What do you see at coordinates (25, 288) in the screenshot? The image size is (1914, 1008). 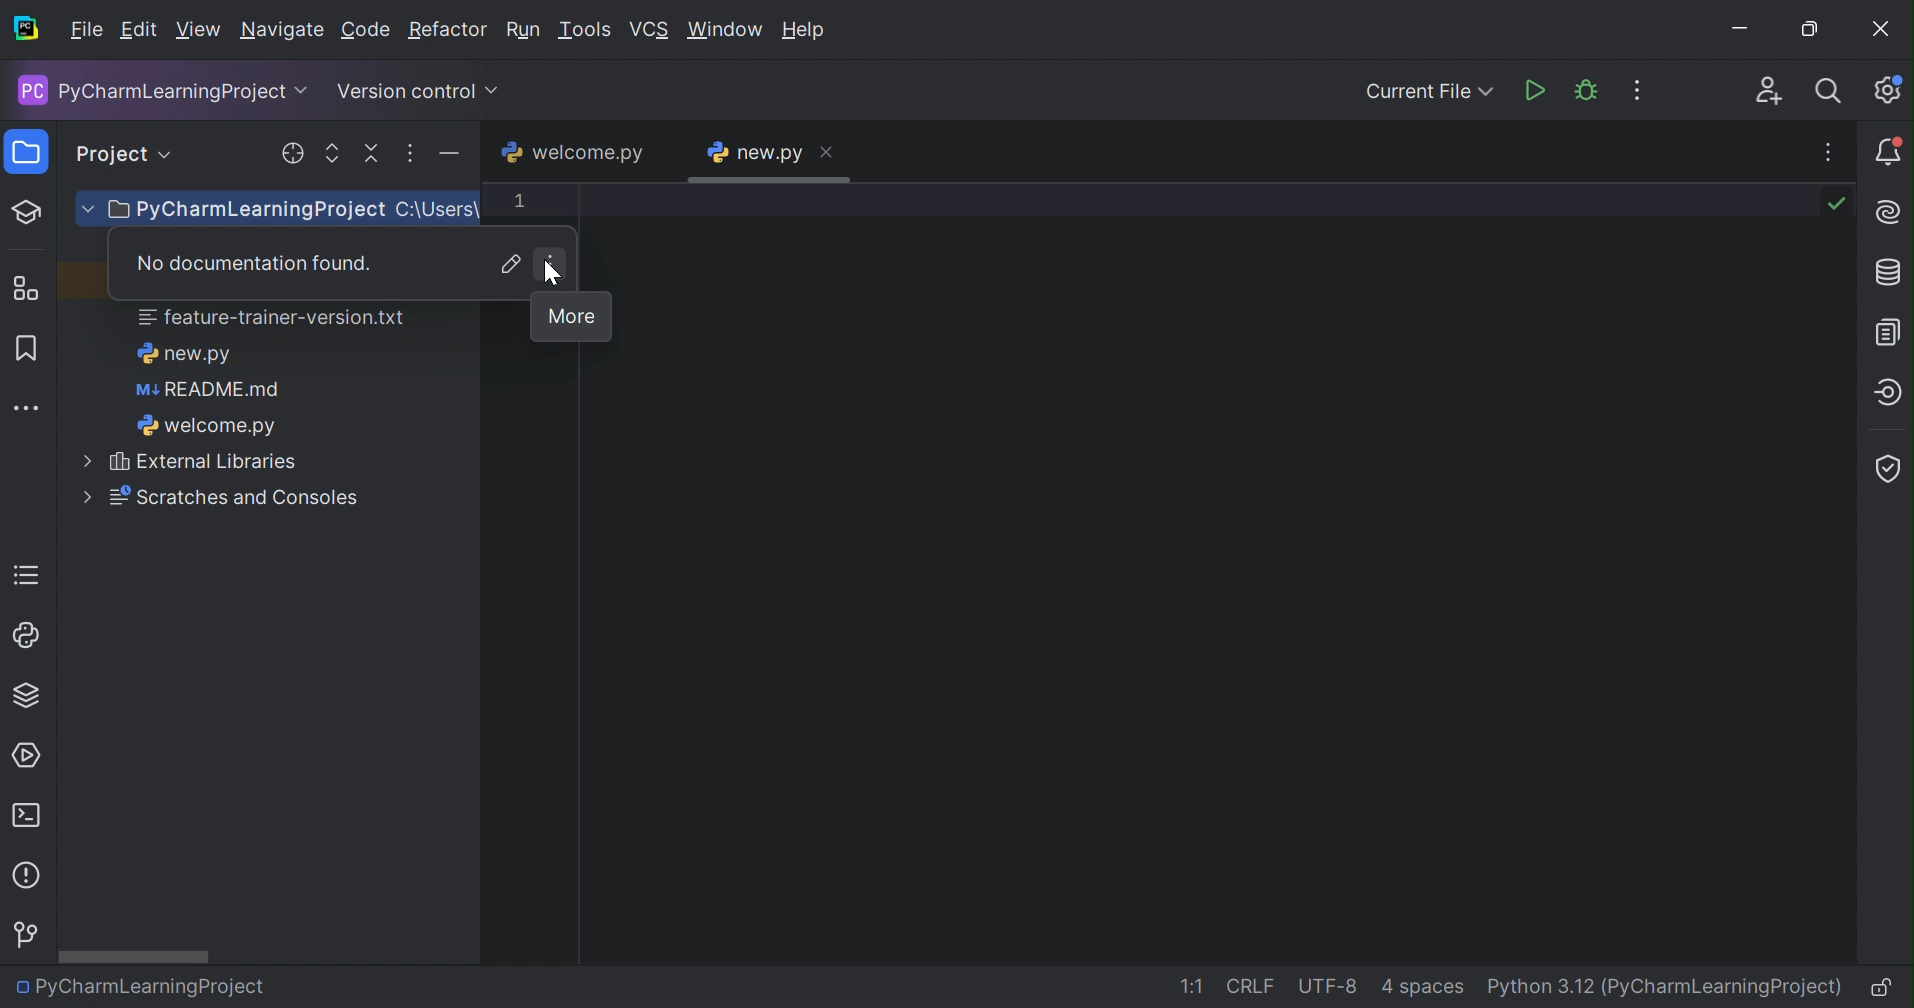 I see `Structure` at bounding box center [25, 288].